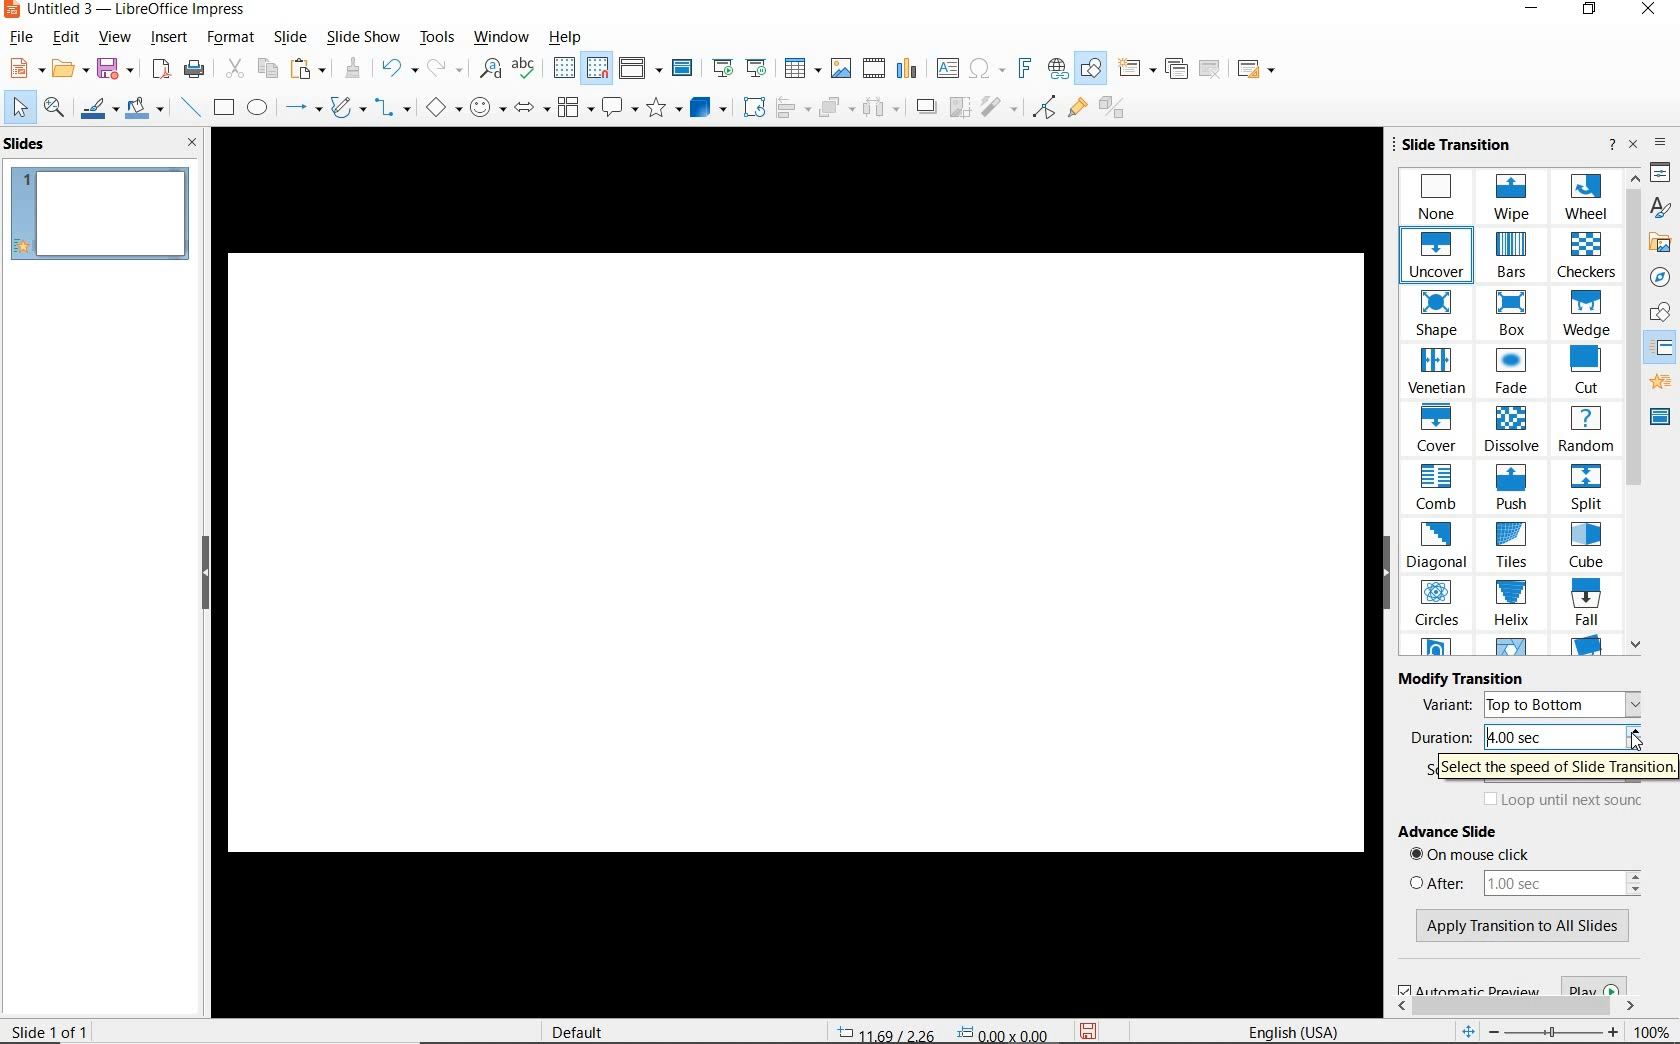  Describe the element at coordinates (1136, 69) in the screenshot. I see `NEW SLIDE` at that location.